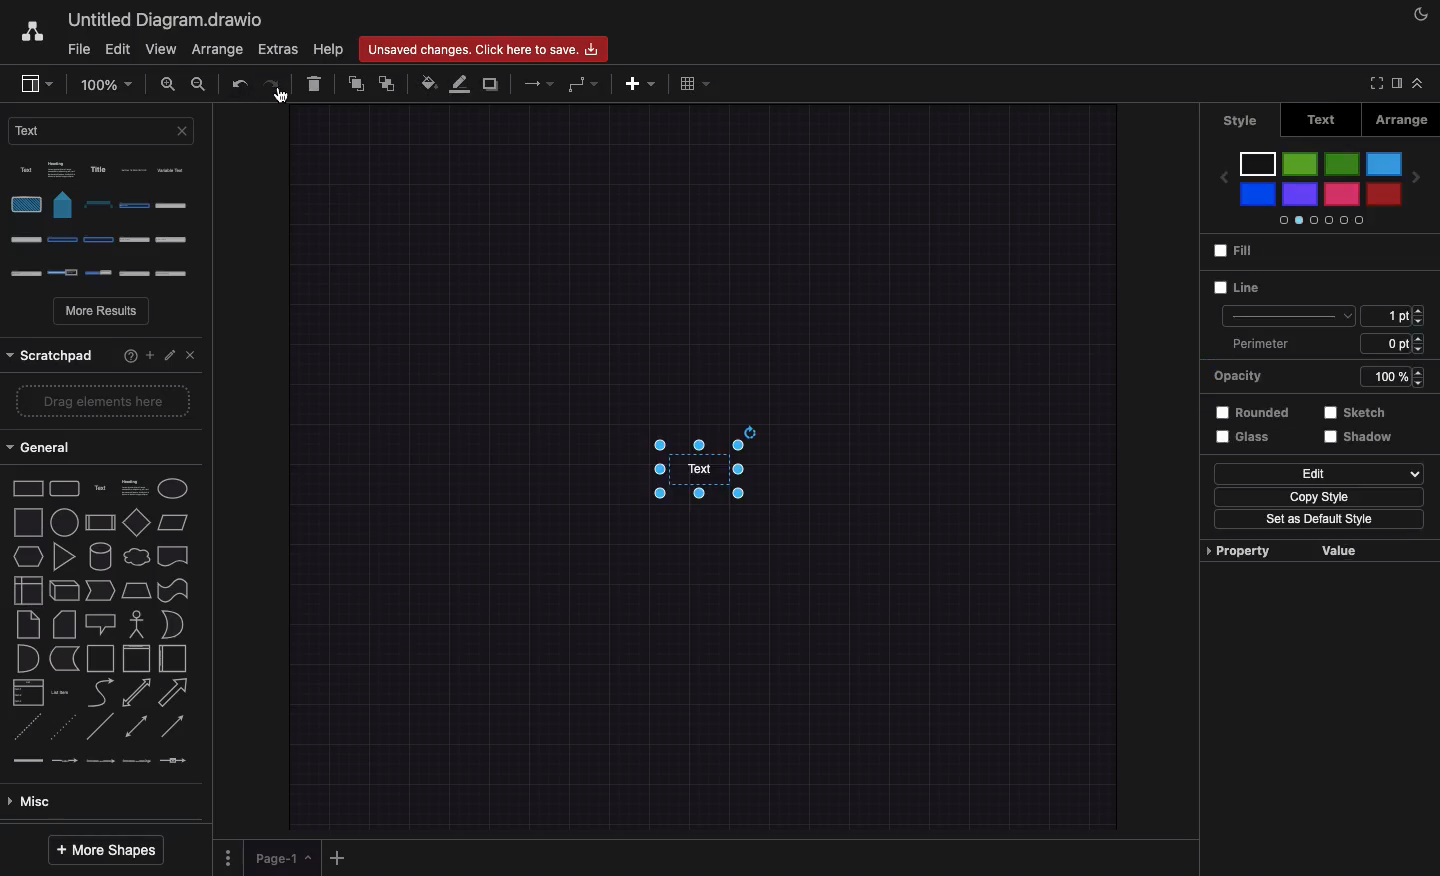 The width and height of the screenshot is (1440, 876). What do you see at coordinates (461, 85) in the screenshot?
I see `Line color` at bounding box center [461, 85].